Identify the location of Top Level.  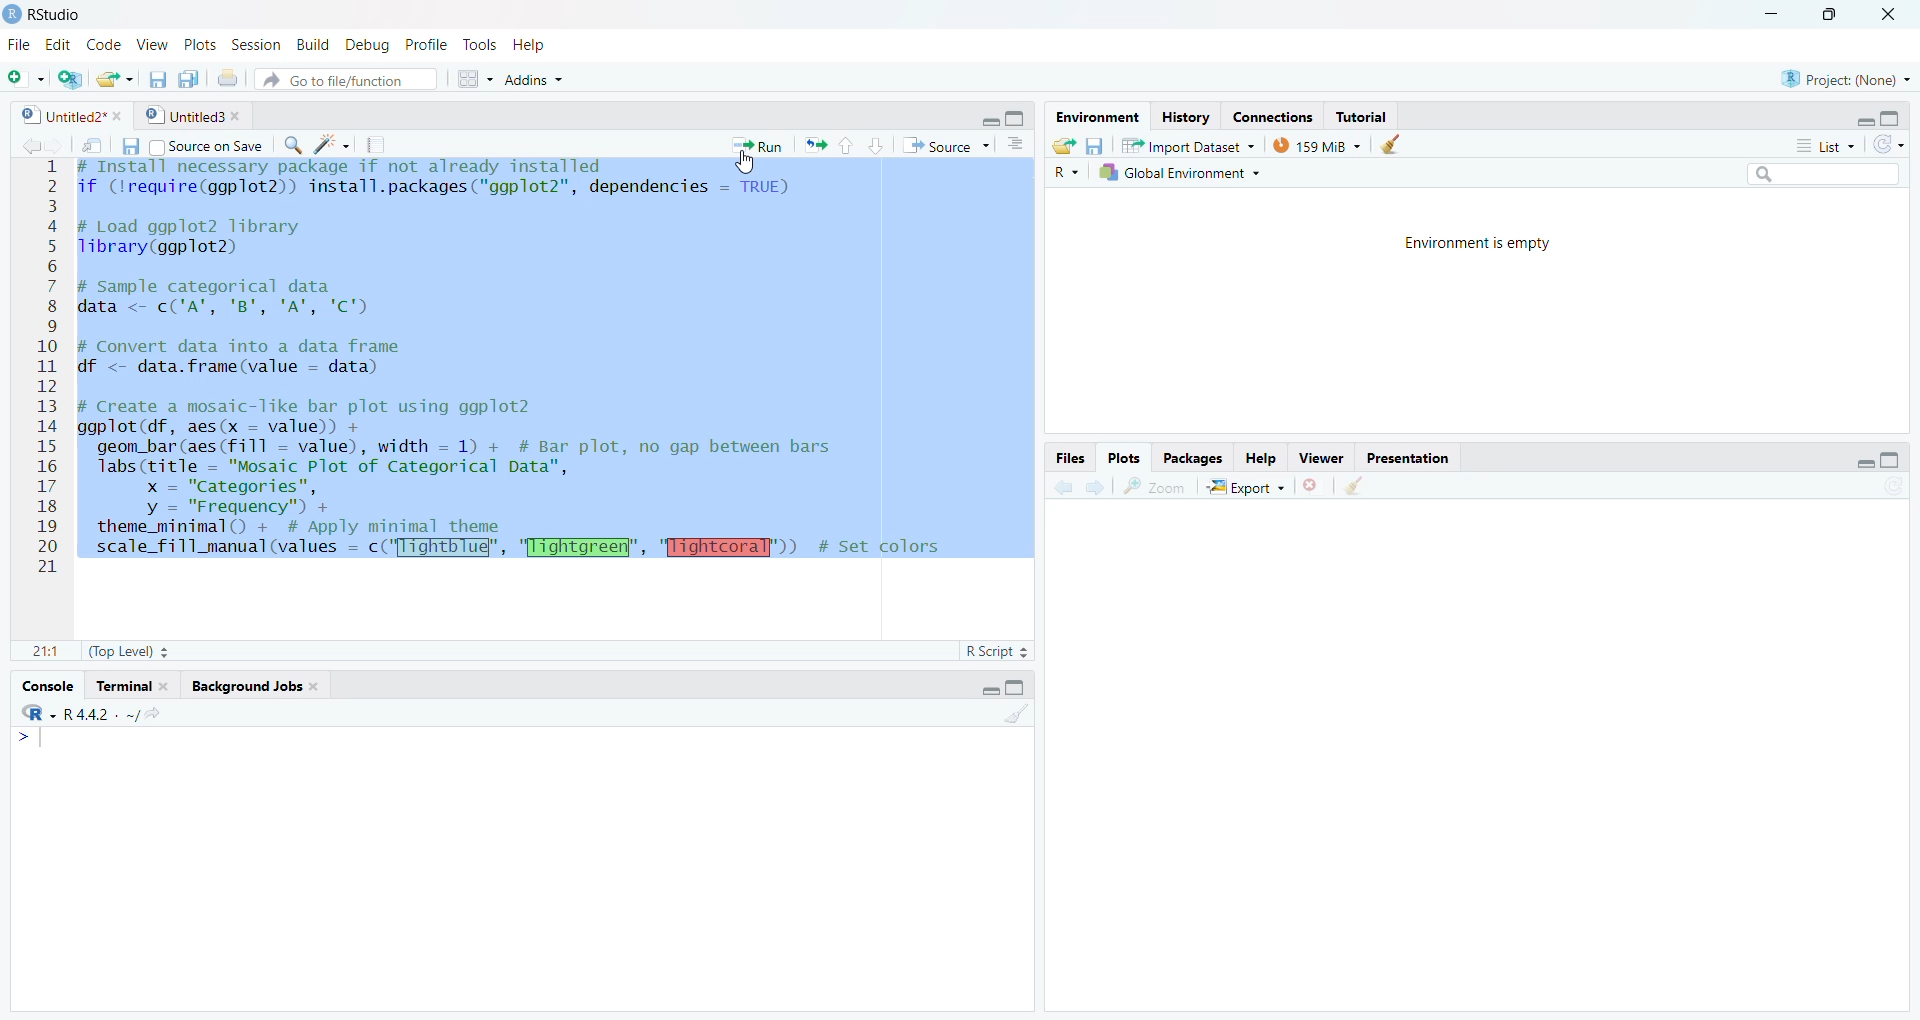
(129, 650).